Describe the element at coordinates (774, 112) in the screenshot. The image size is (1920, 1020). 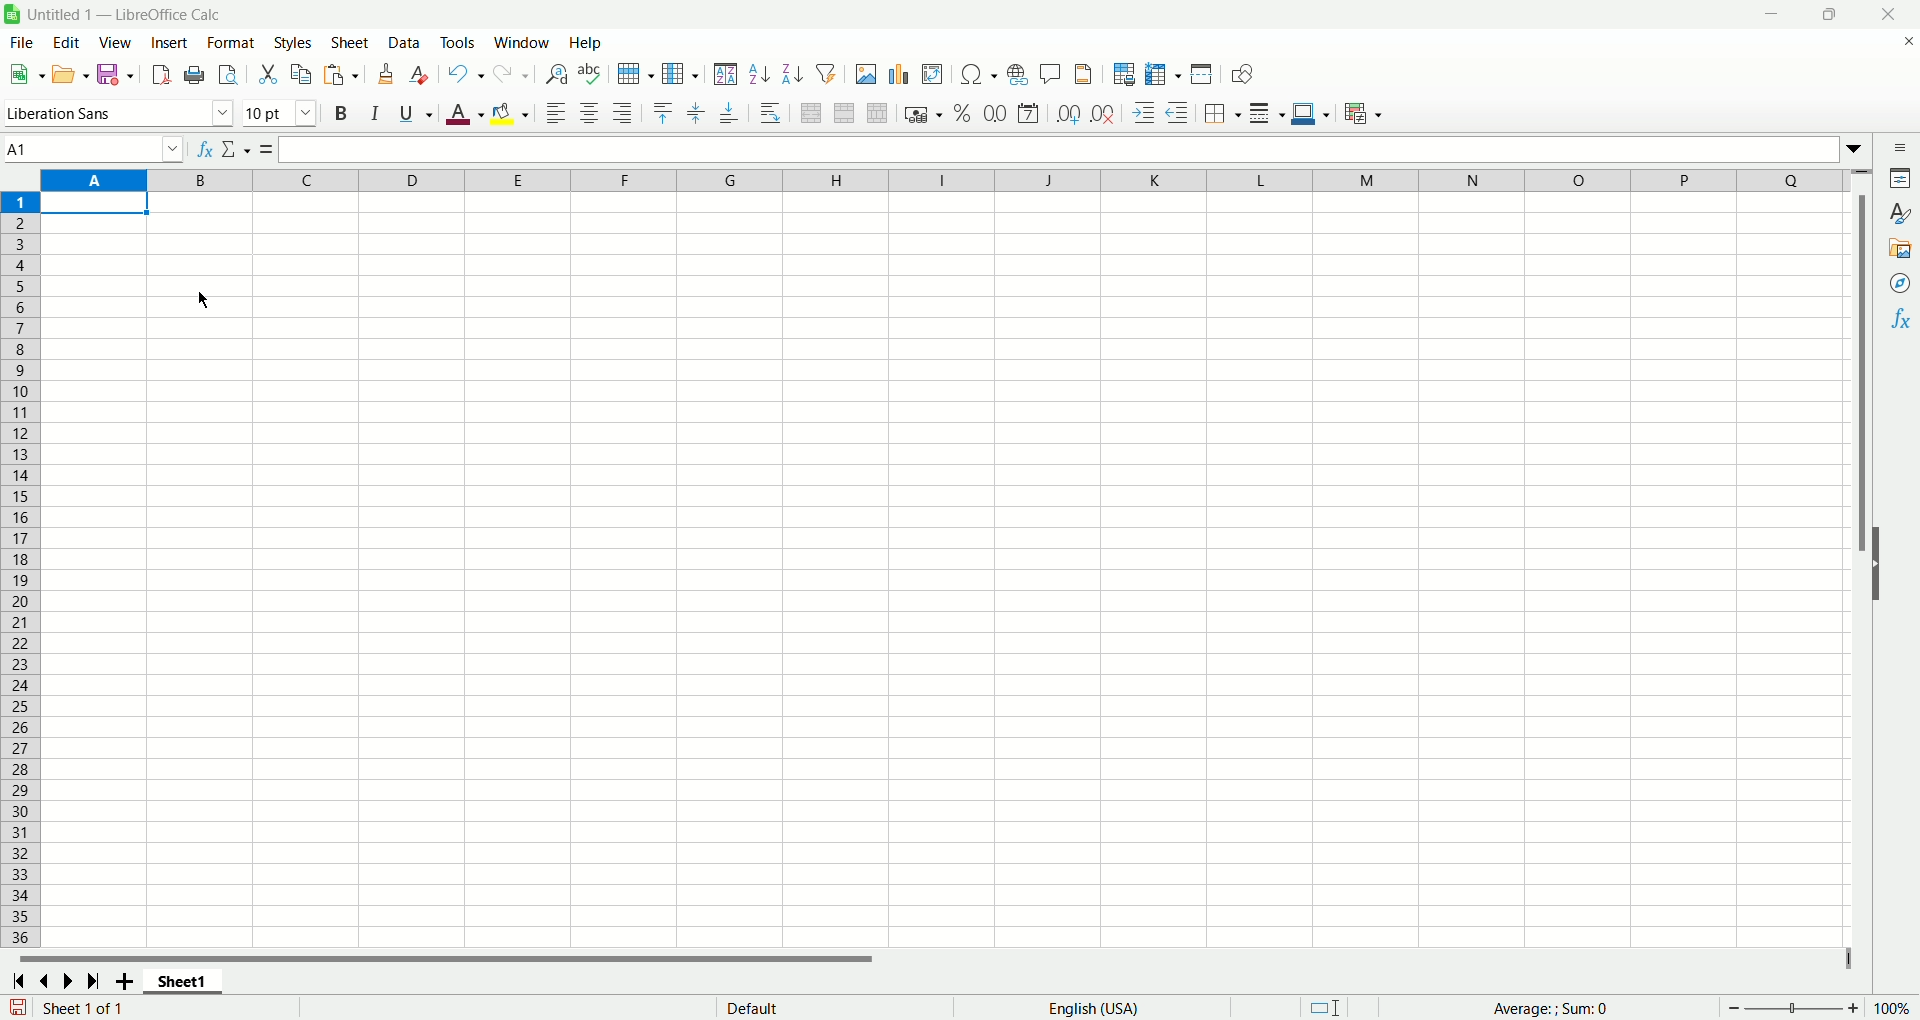
I see `wrap text` at that location.